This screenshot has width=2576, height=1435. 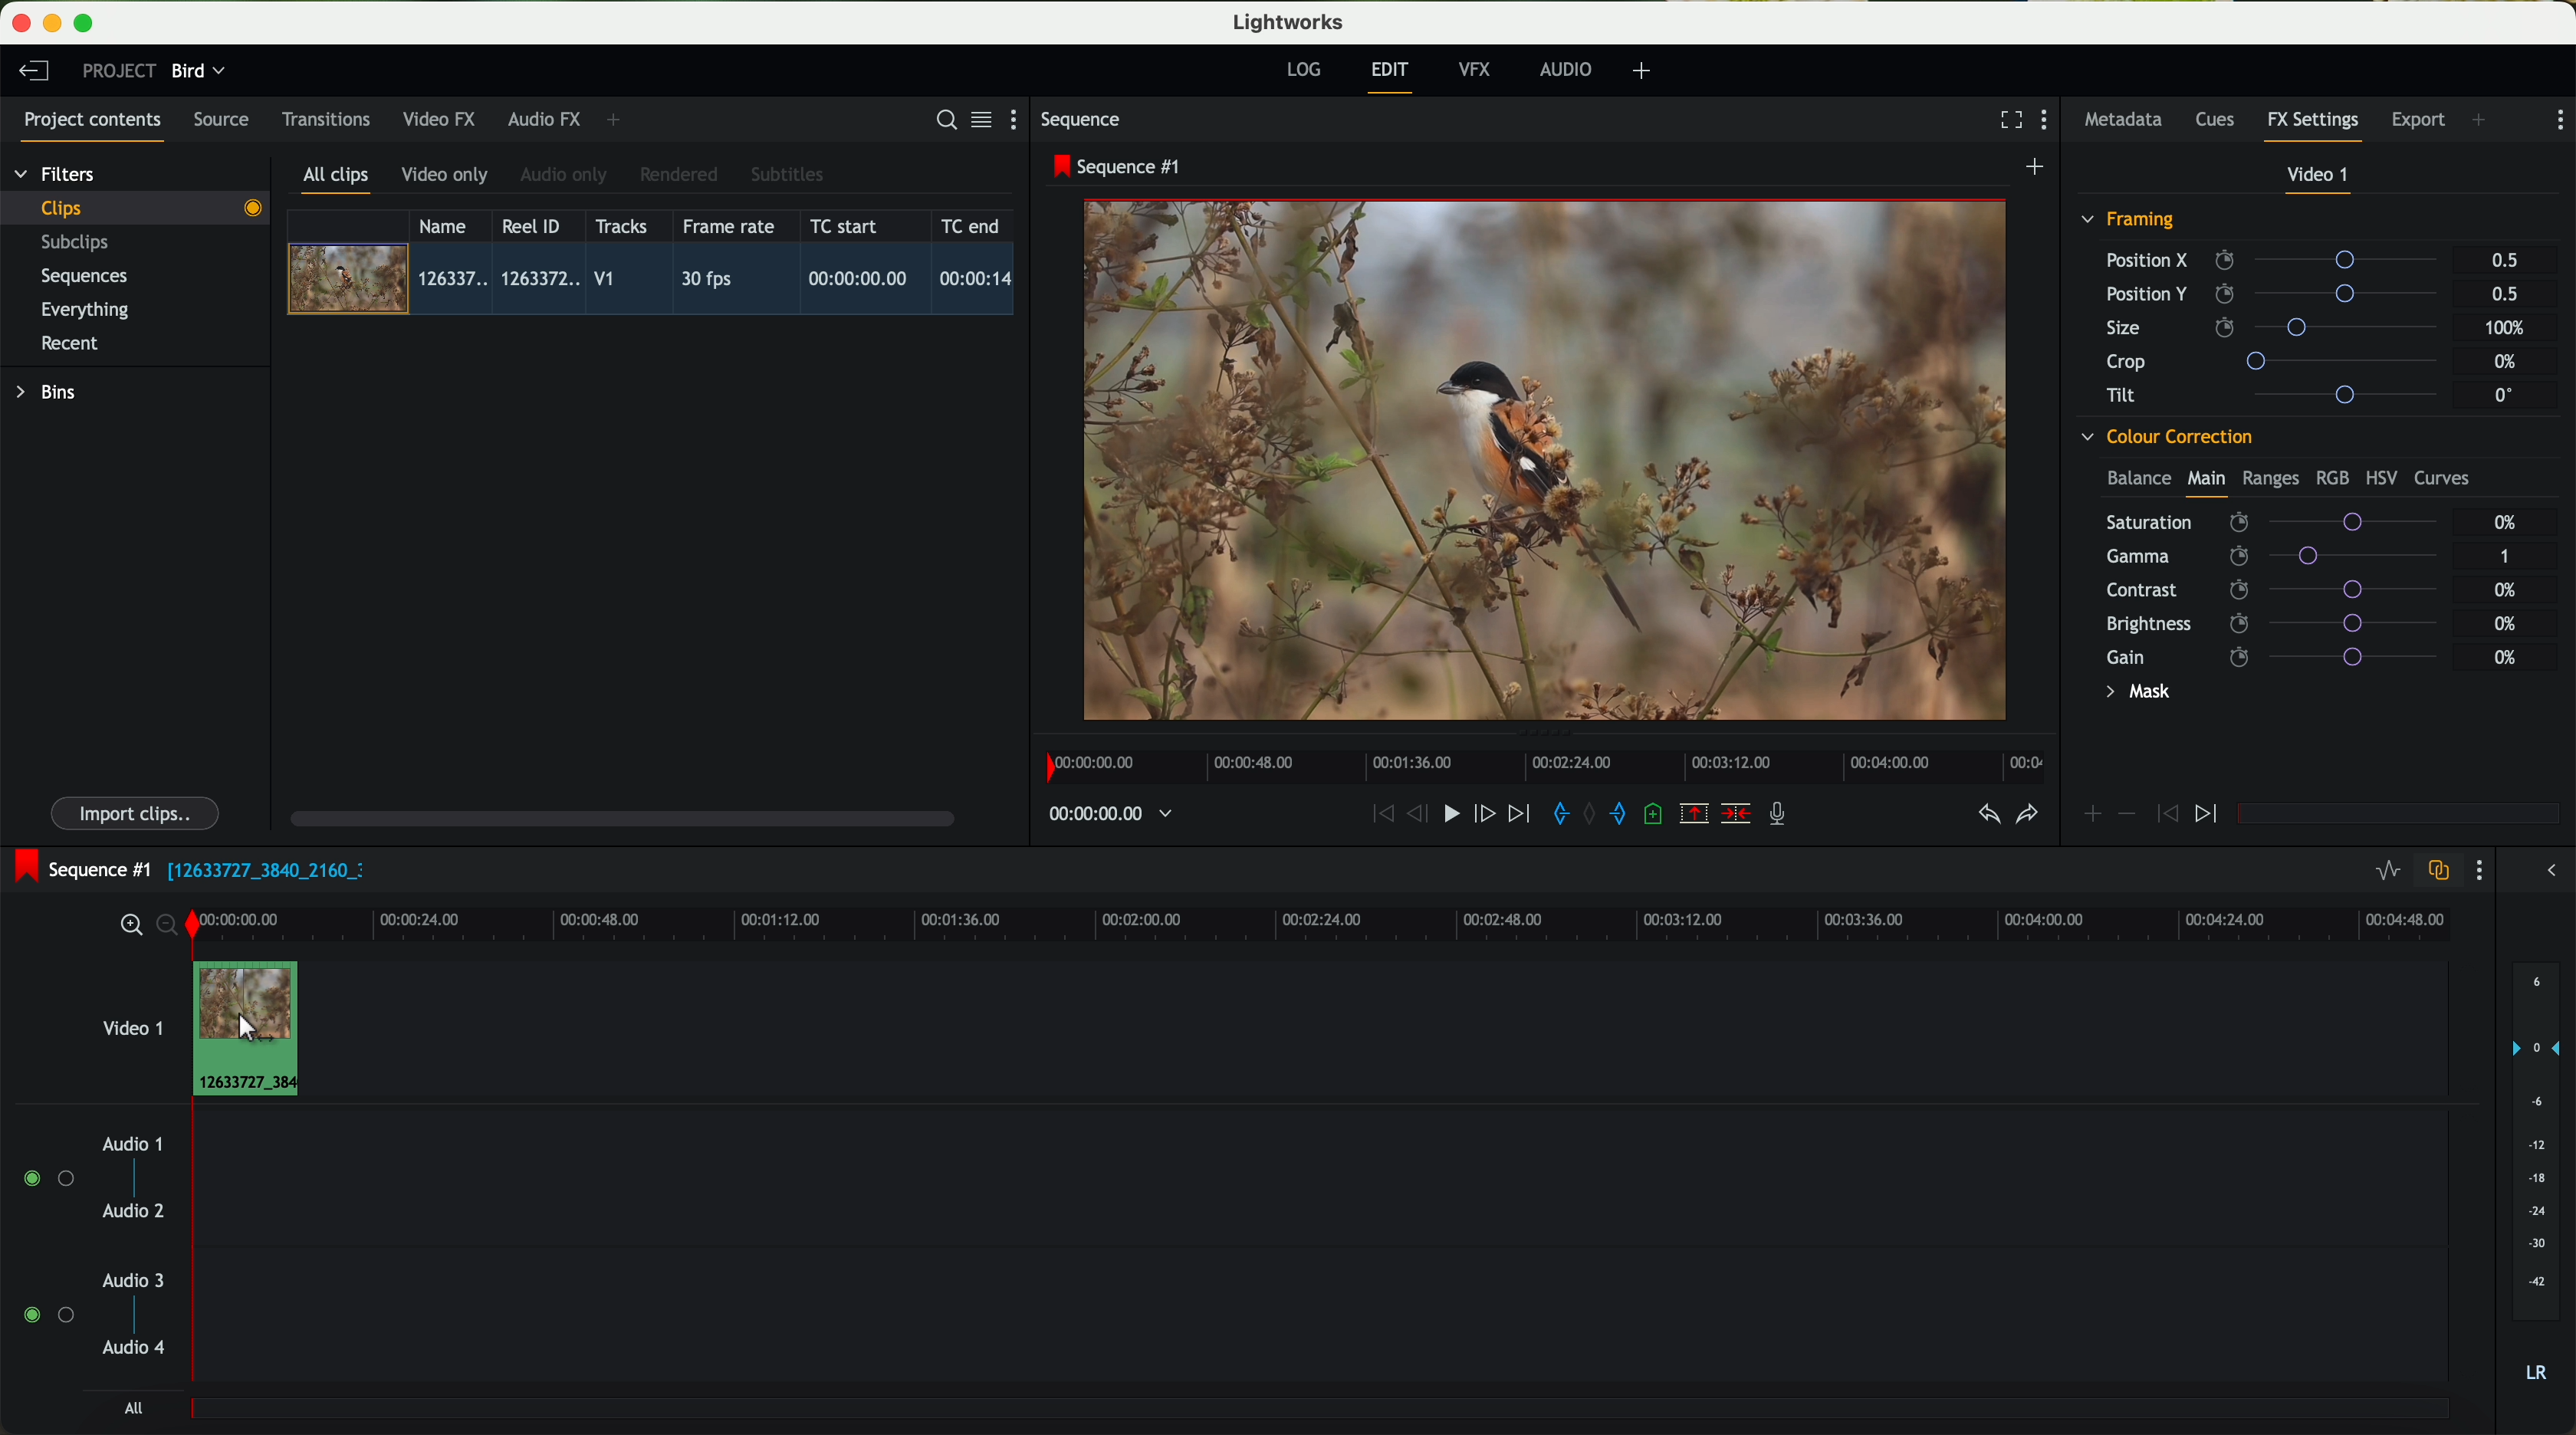 What do you see at coordinates (258, 868) in the screenshot?
I see `black` at bounding box center [258, 868].